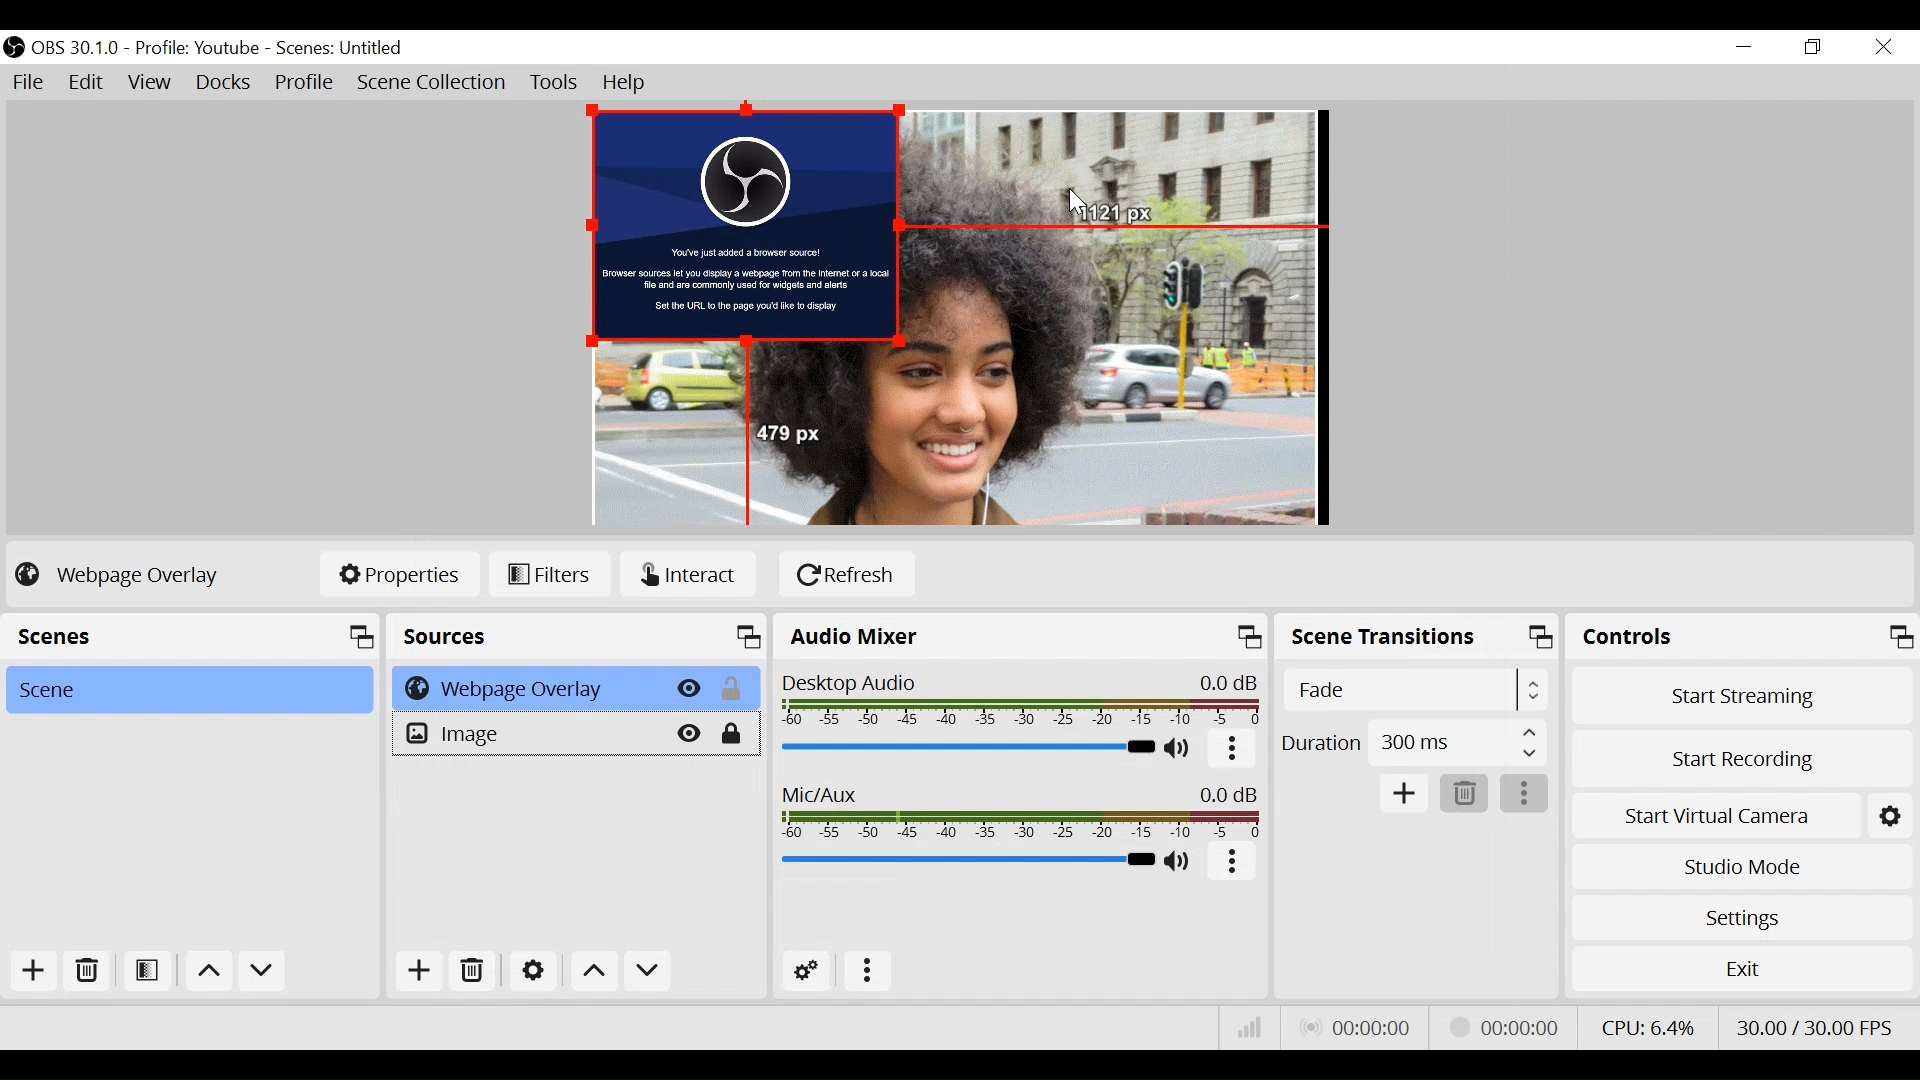  I want to click on Hide/Display, so click(692, 733).